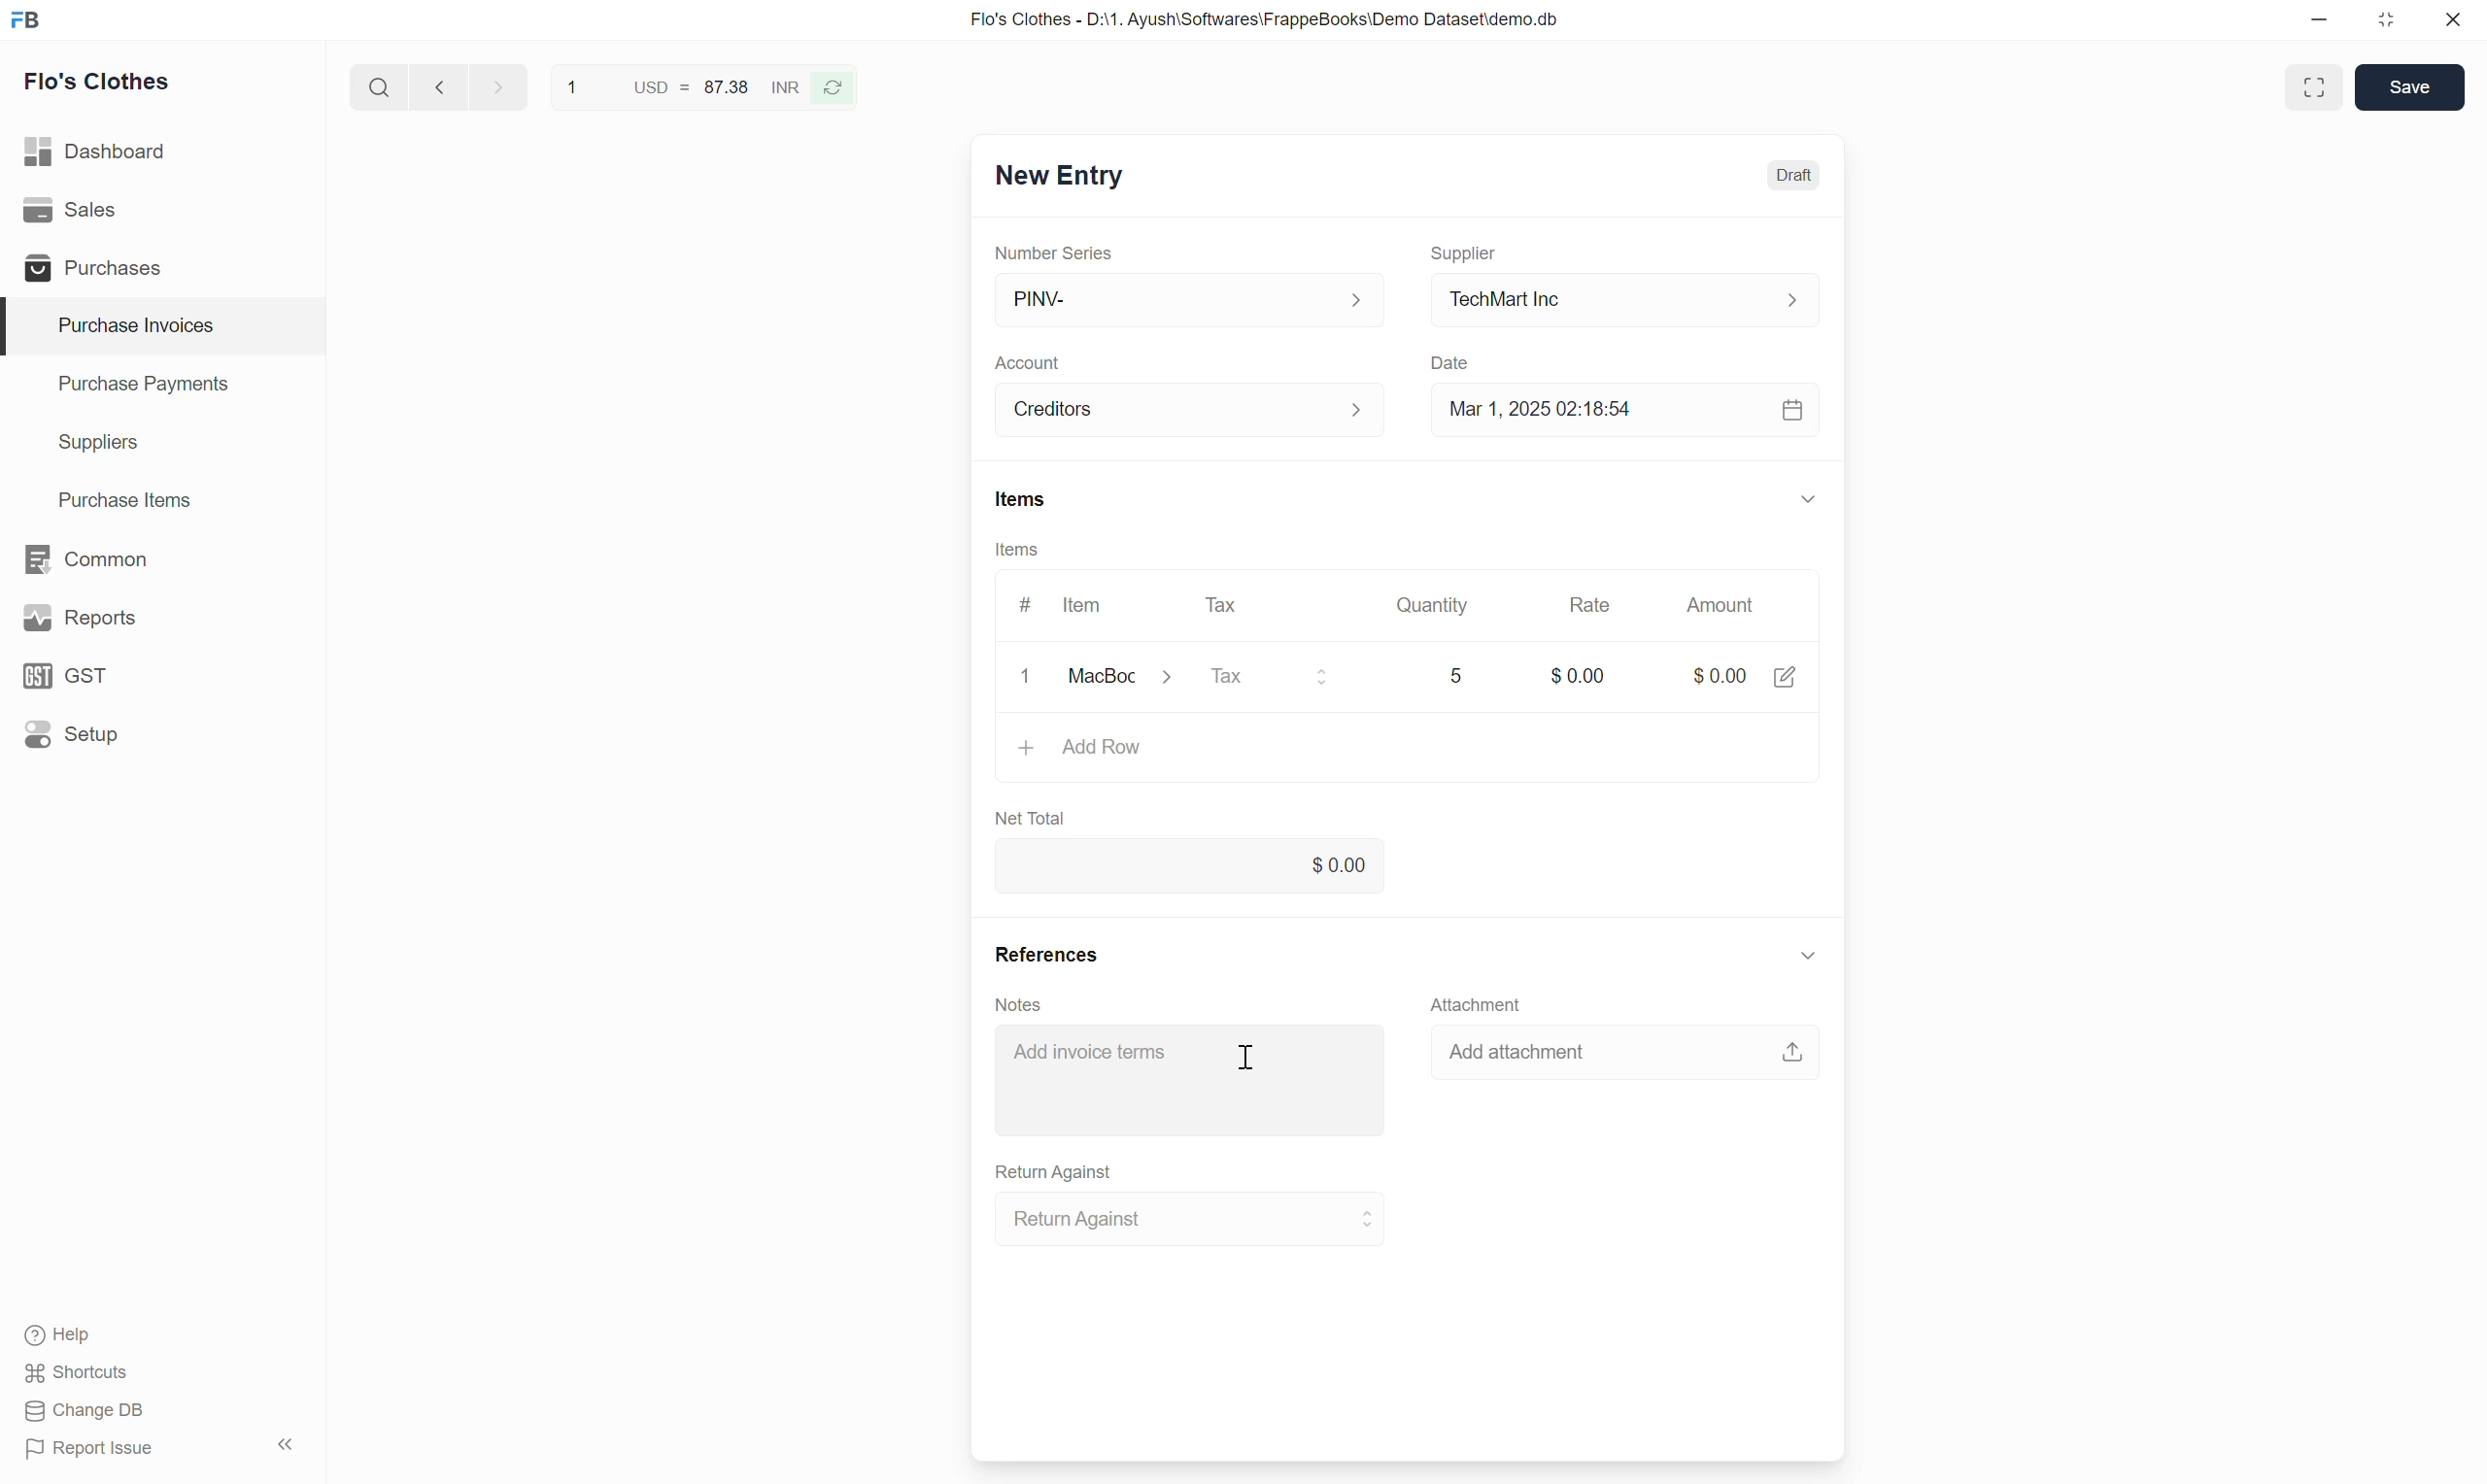  I want to click on Previous, so click(440, 86).